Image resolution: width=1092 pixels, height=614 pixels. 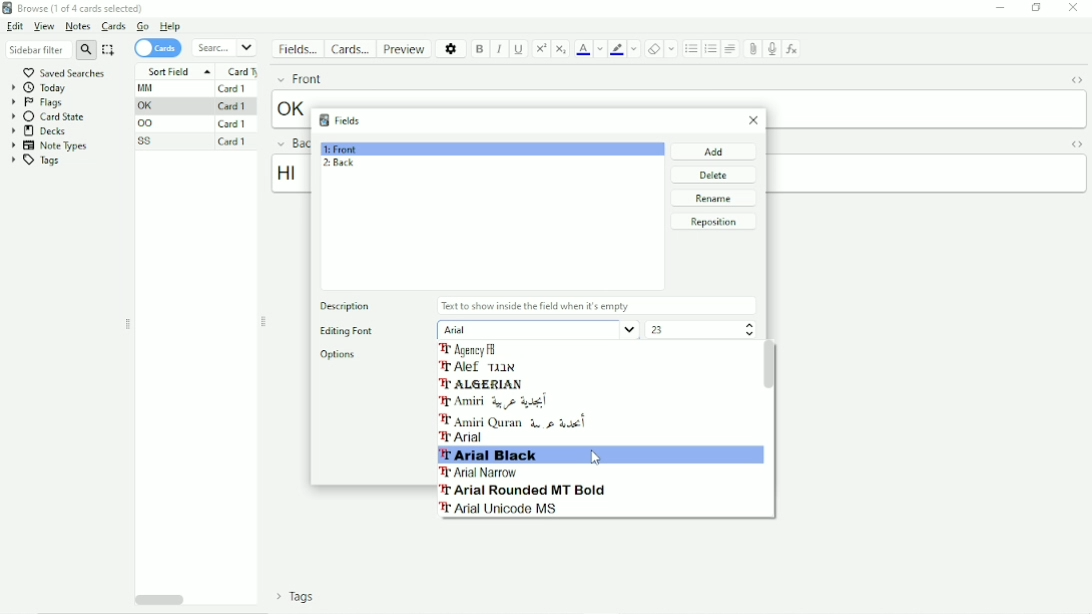 What do you see at coordinates (479, 472) in the screenshot?
I see `Arial Narrow` at bounding box center [479, 472].